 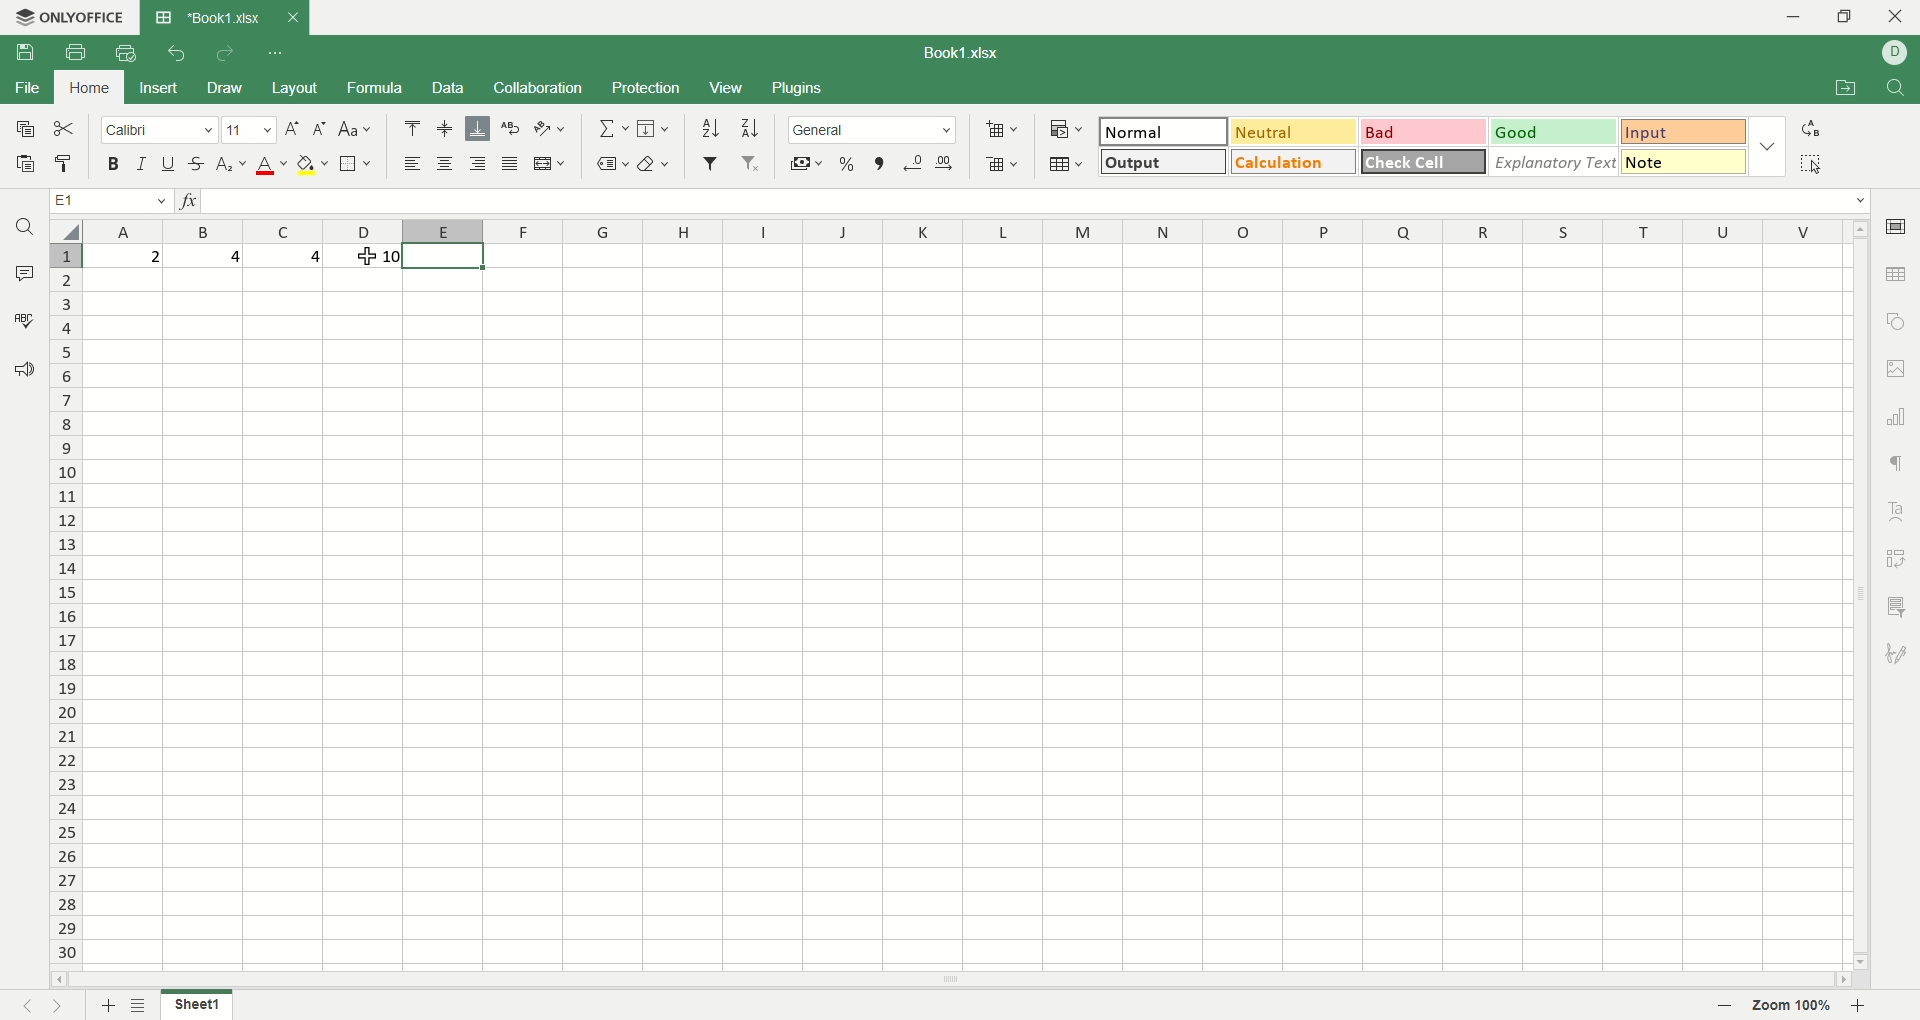 What do you see at coordinates (313, 165) in the screenshot?
I see `fill color` at bounding box center [313, 165].